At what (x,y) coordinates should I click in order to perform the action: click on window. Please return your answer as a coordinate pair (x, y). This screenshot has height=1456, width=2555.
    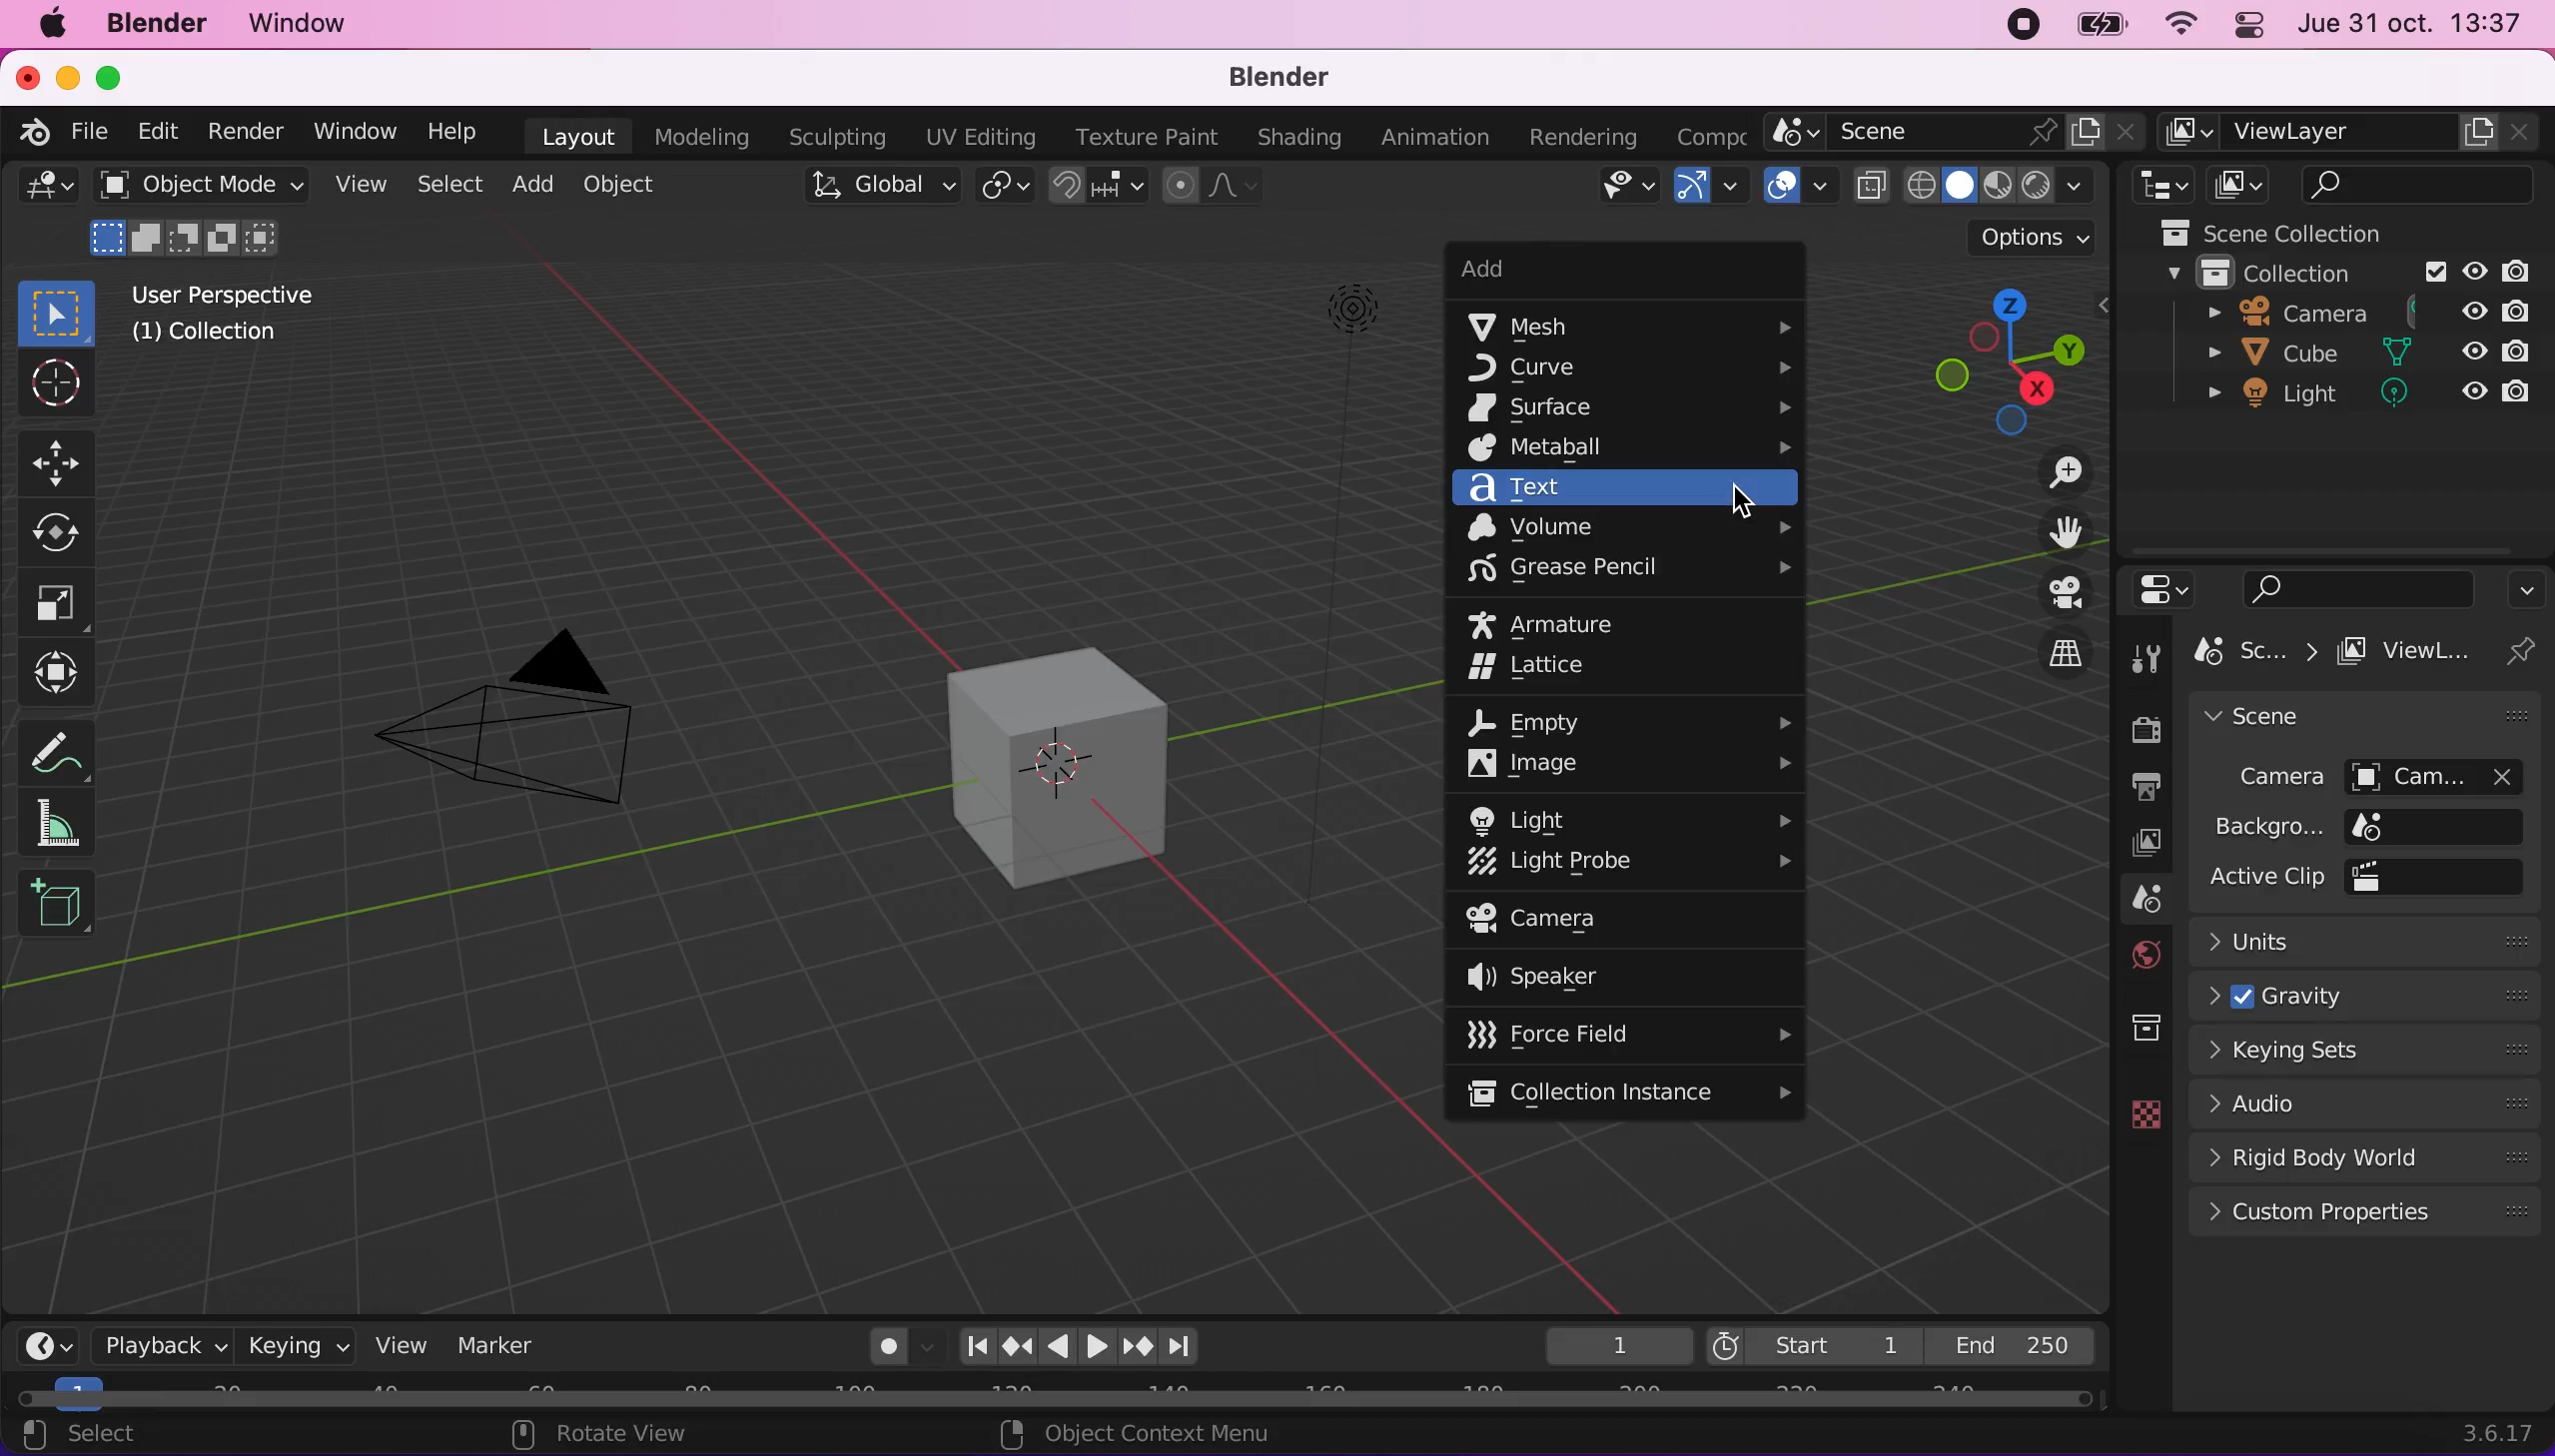
    Looking at the image, I should click on (353, 128).